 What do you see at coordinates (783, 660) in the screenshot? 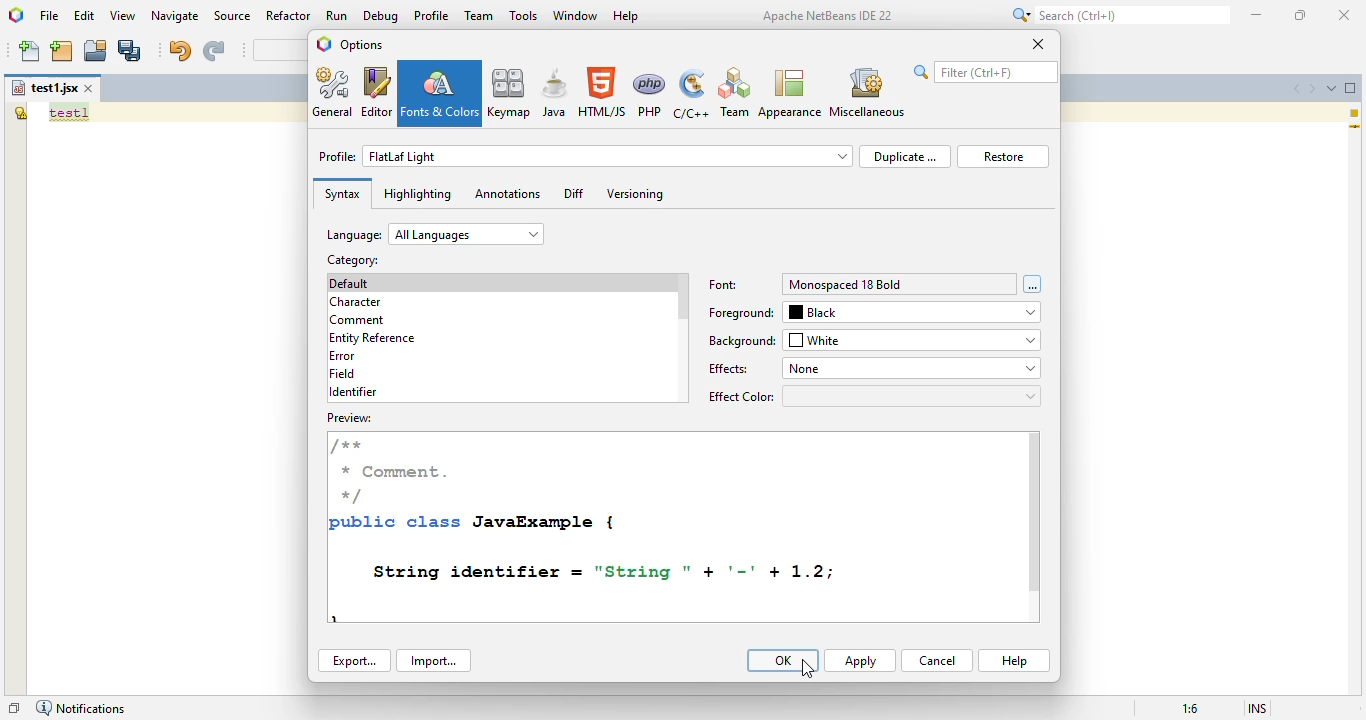
I see `OK` at bounding box center [783, 660].